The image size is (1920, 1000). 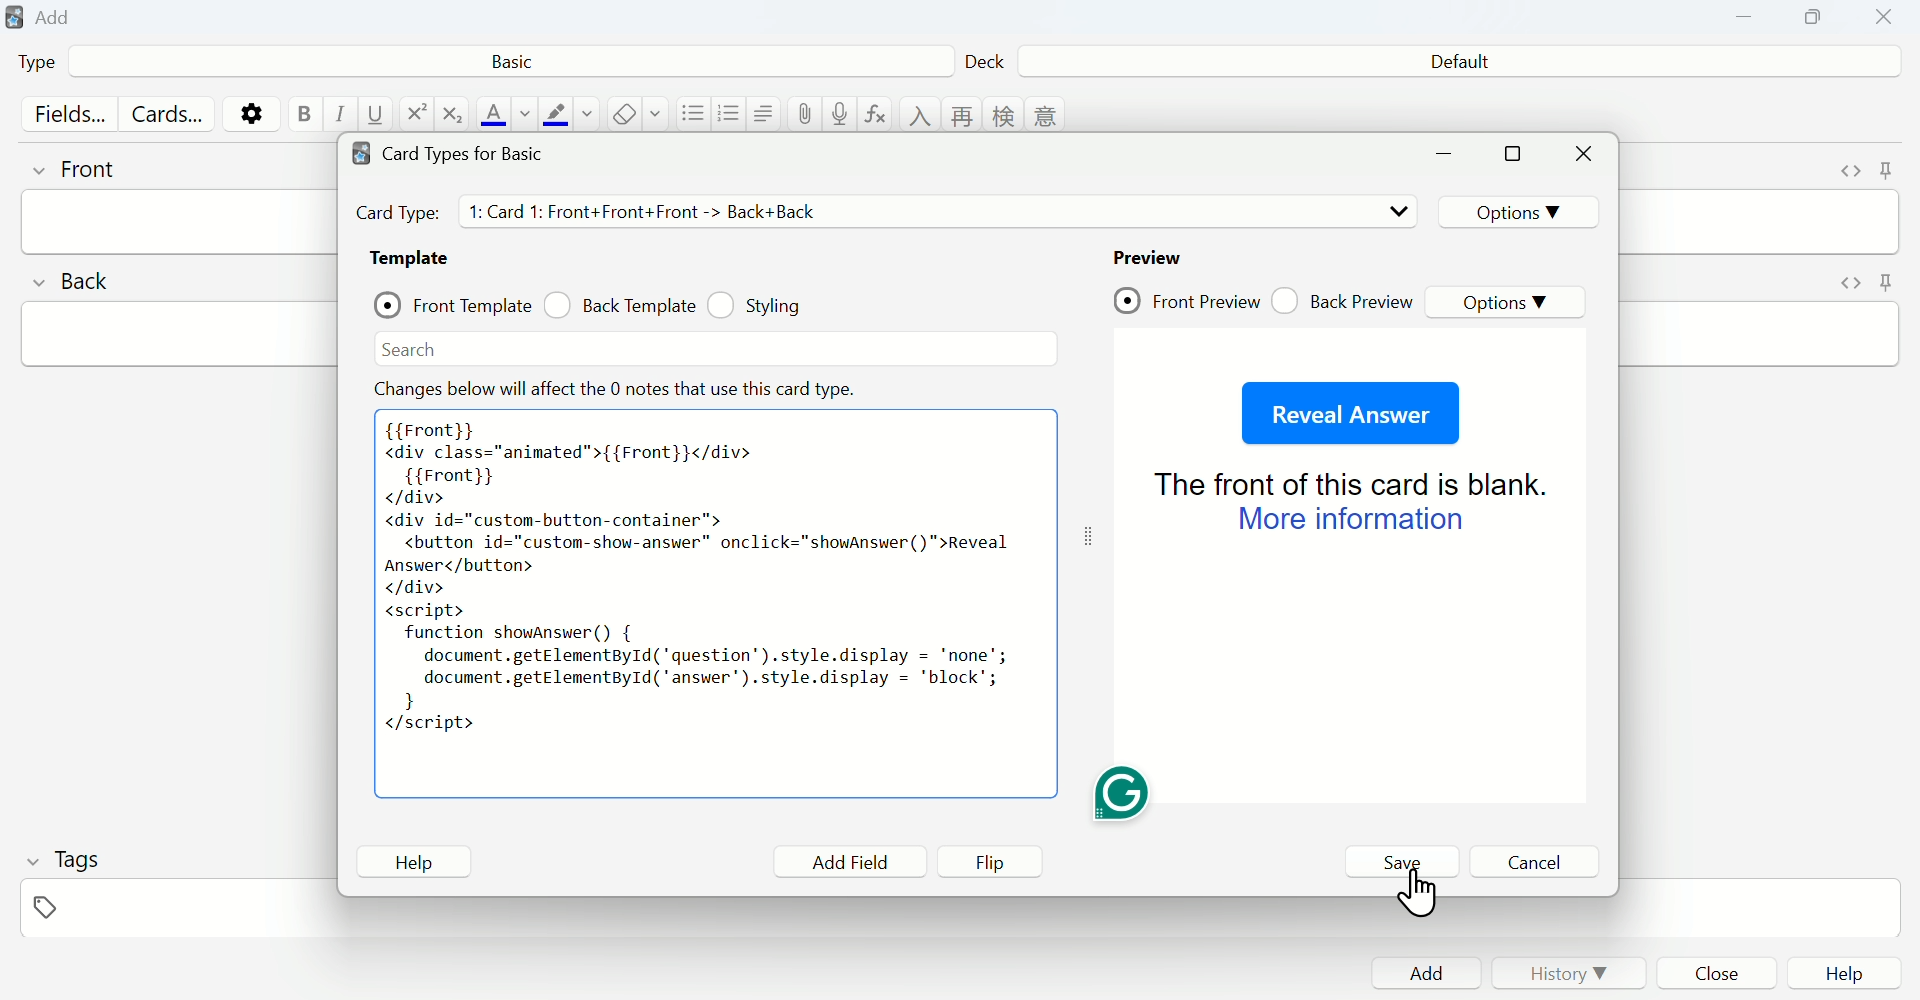 I want to click on Back Preview, so click(x=1343, y=302).